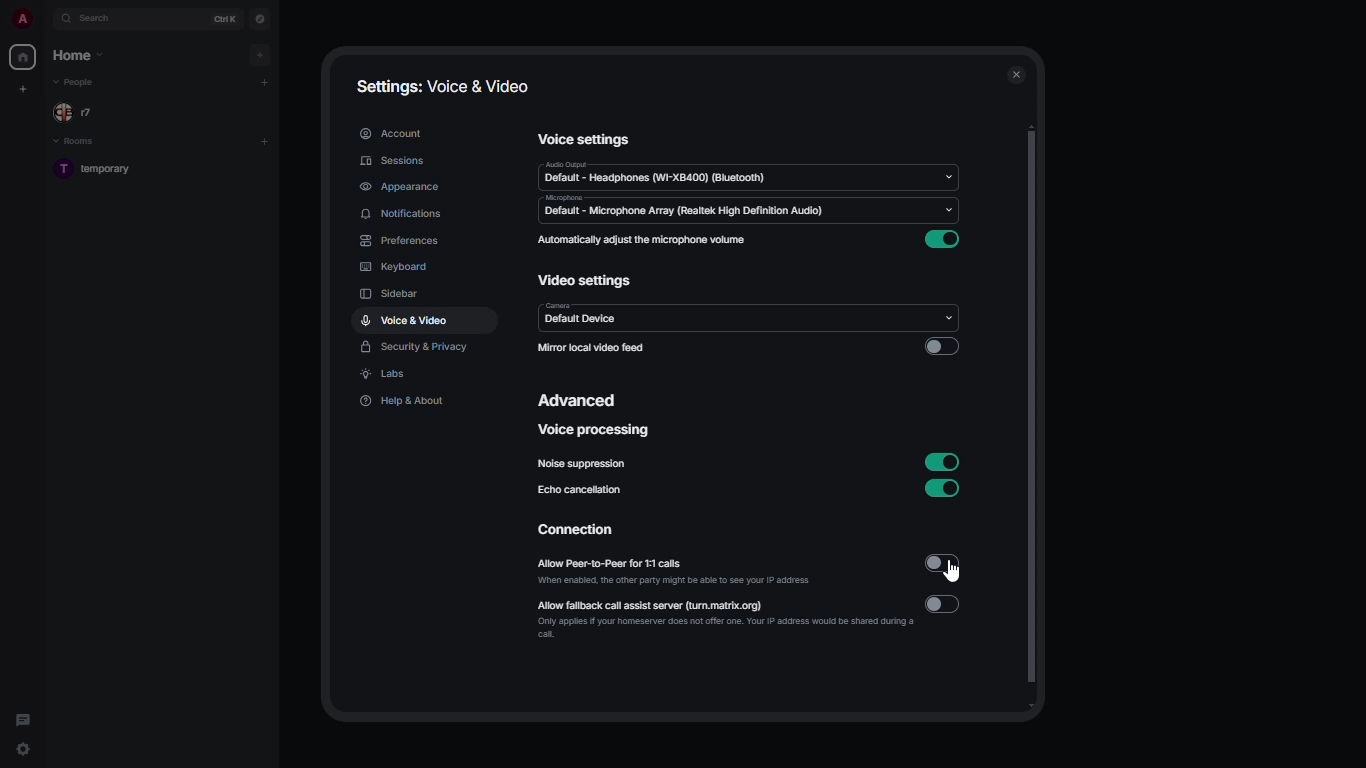  I want to click on add, so click(265, 142).